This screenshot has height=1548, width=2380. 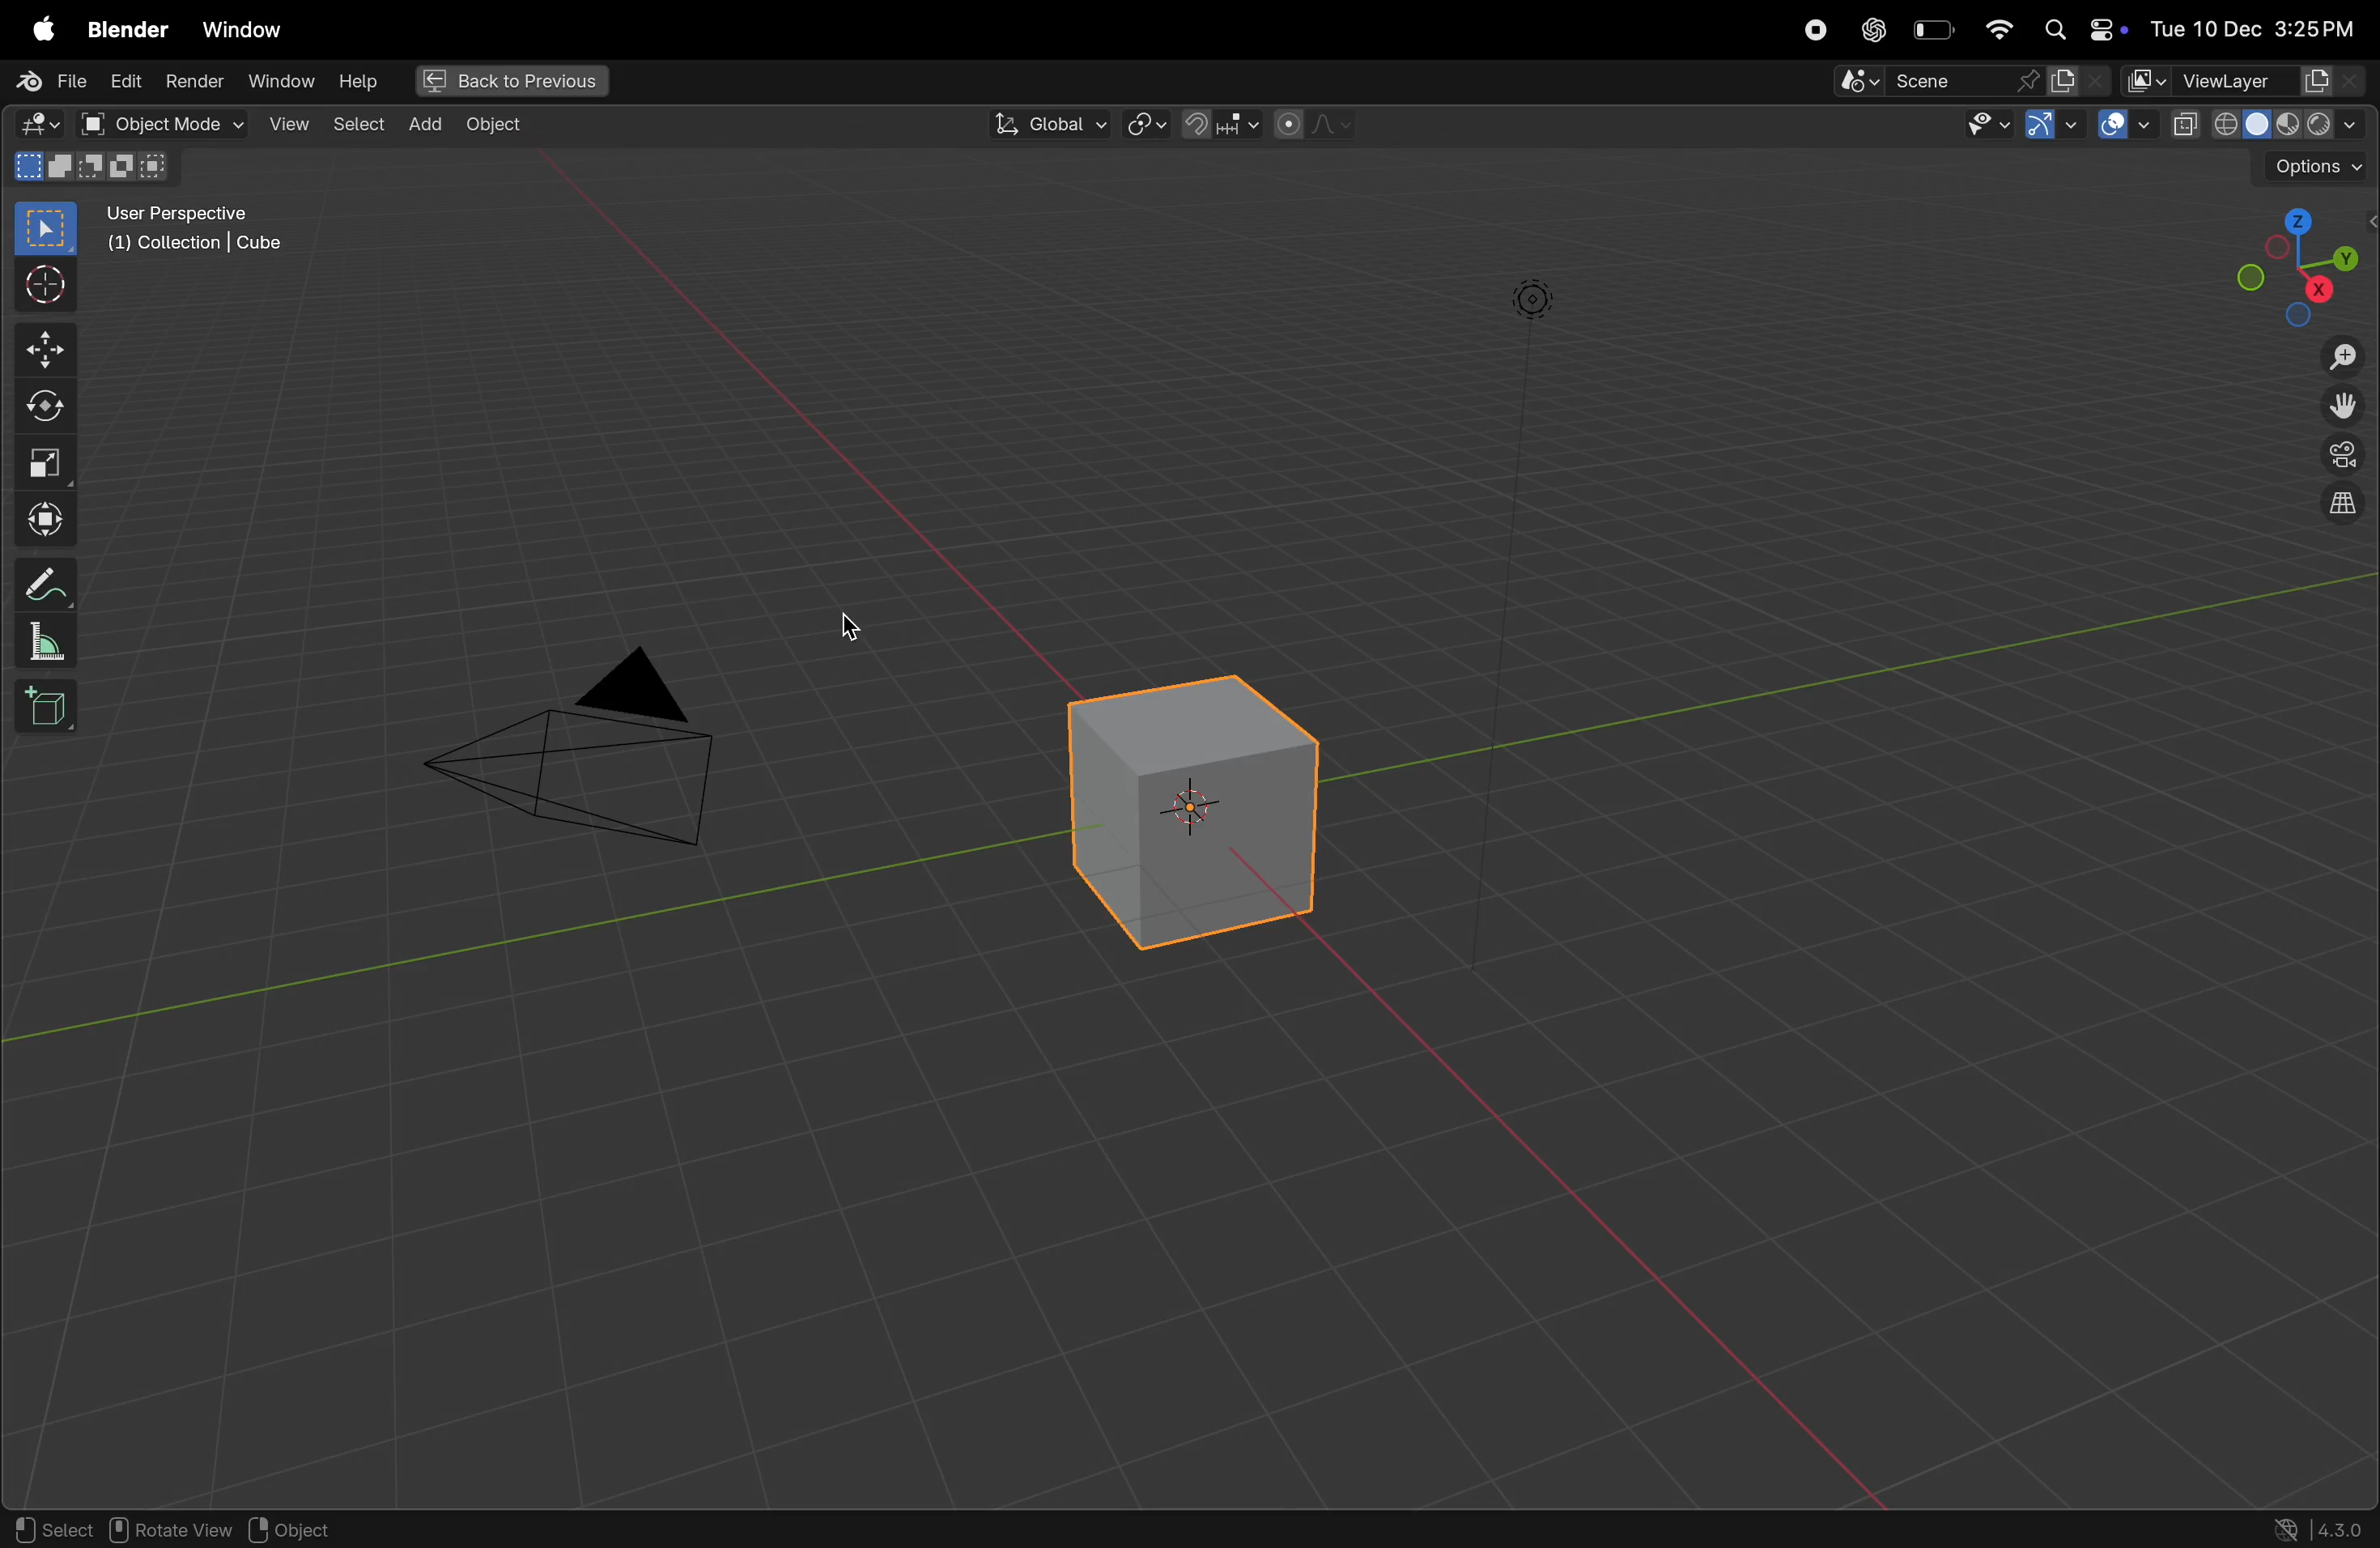 What do you see at coordinates (493, 130) in the screenshot?
I see `Object` at bounding box center [493, 130].